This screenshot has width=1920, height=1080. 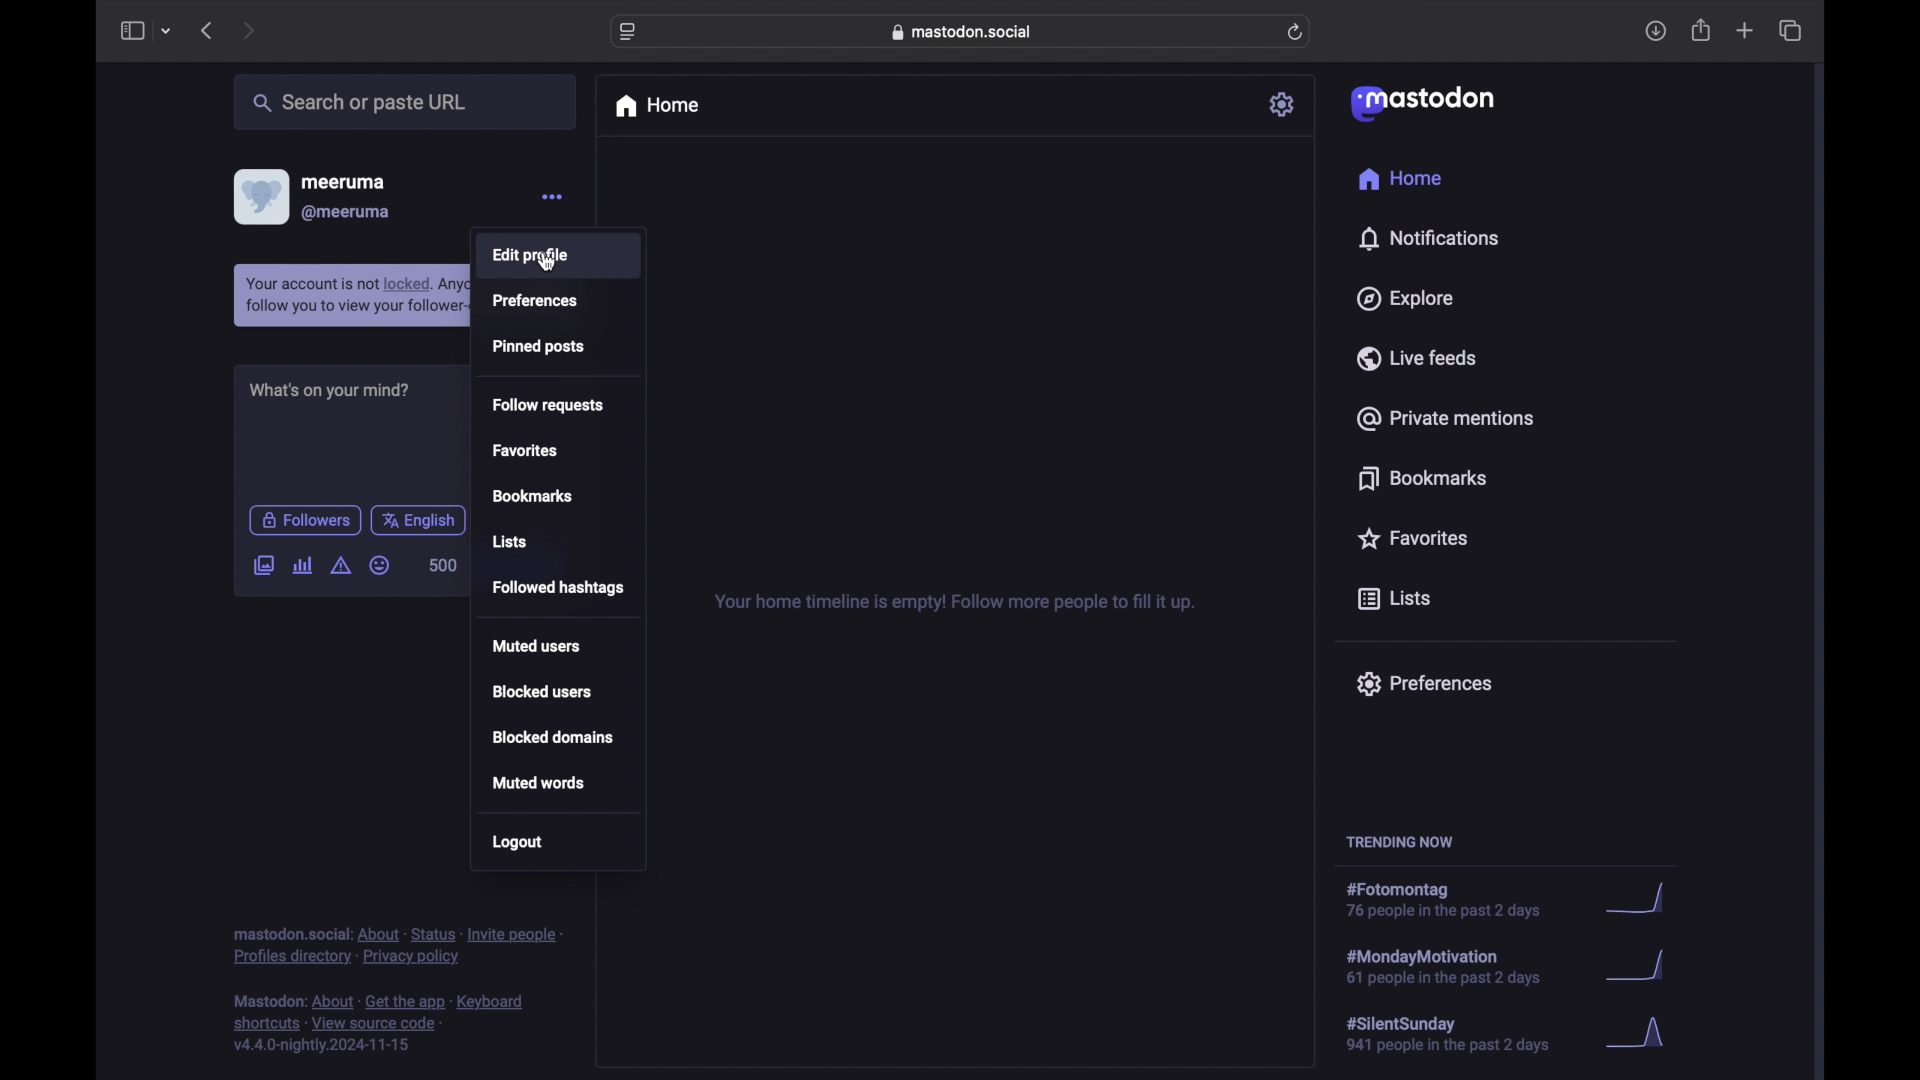 I want to click on meeruma, so click(x=343, y=182).